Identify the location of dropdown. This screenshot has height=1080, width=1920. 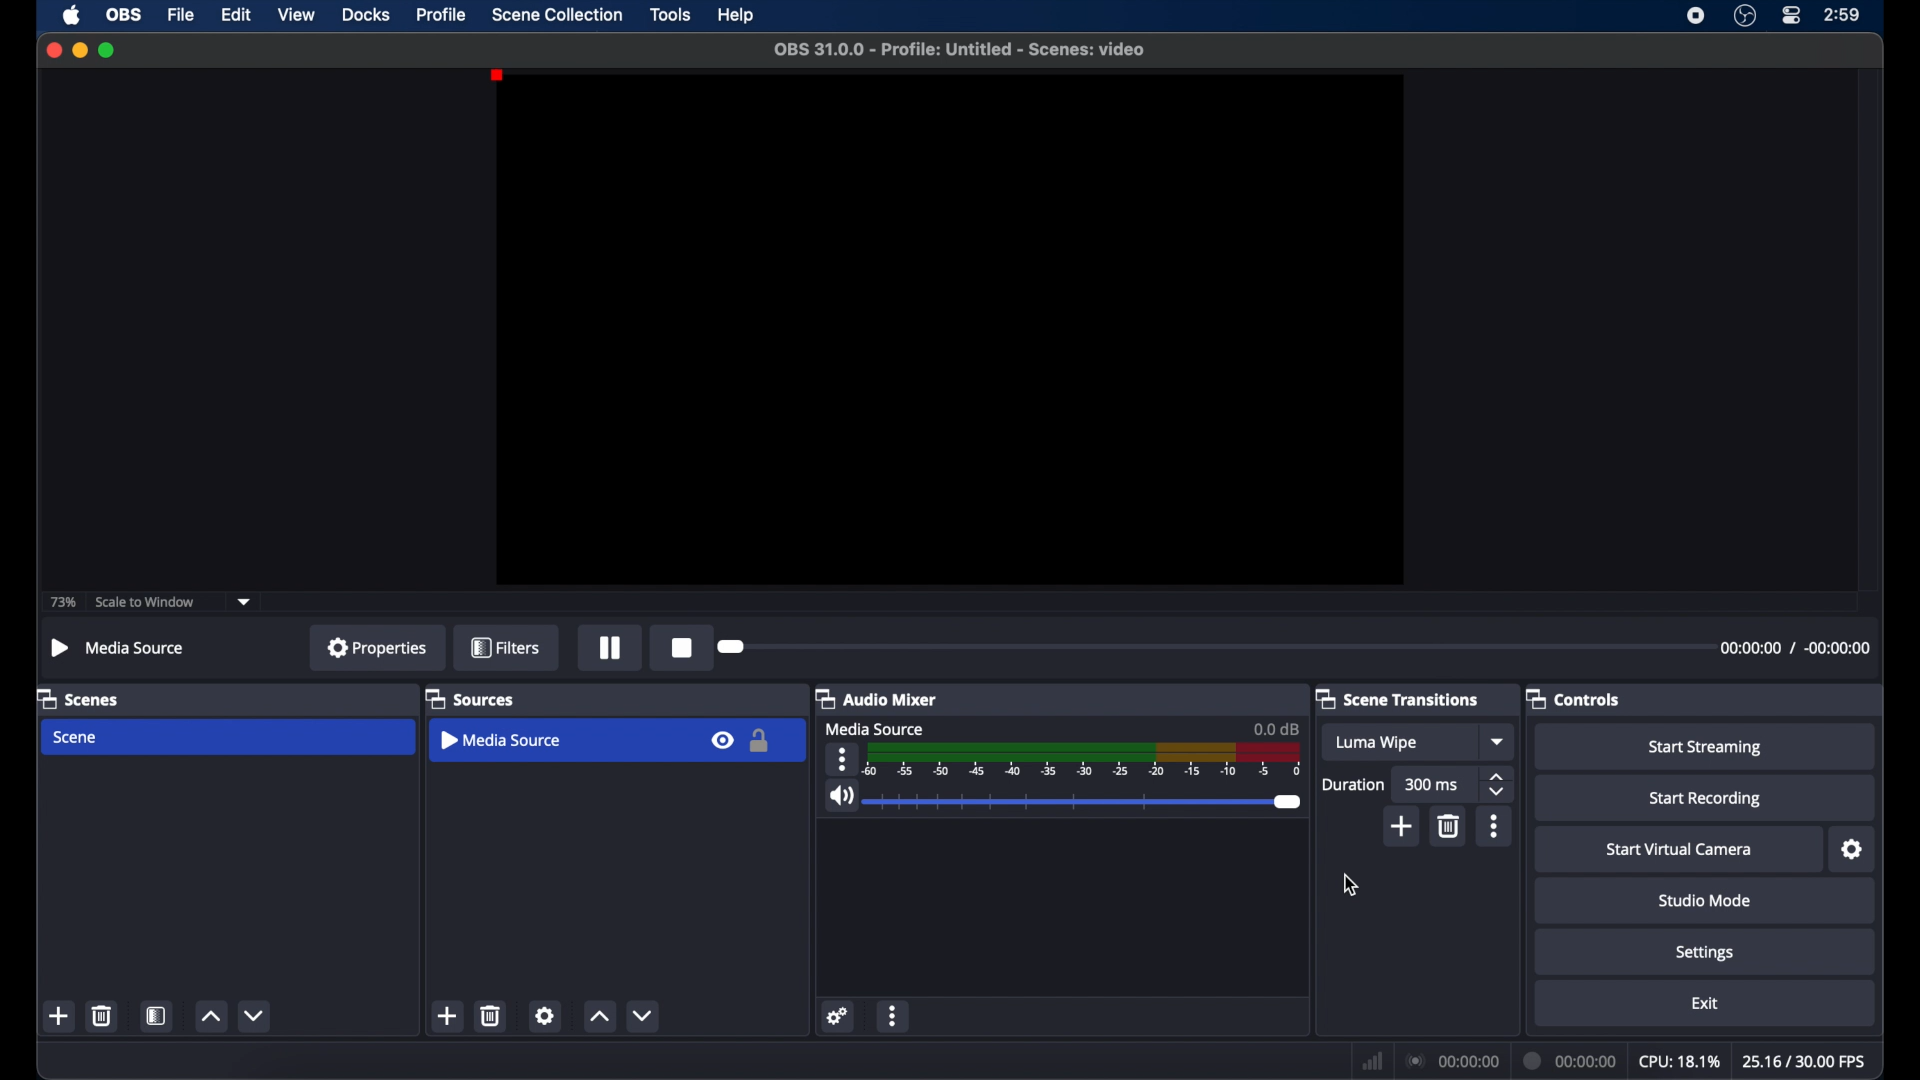
(1499, 741).